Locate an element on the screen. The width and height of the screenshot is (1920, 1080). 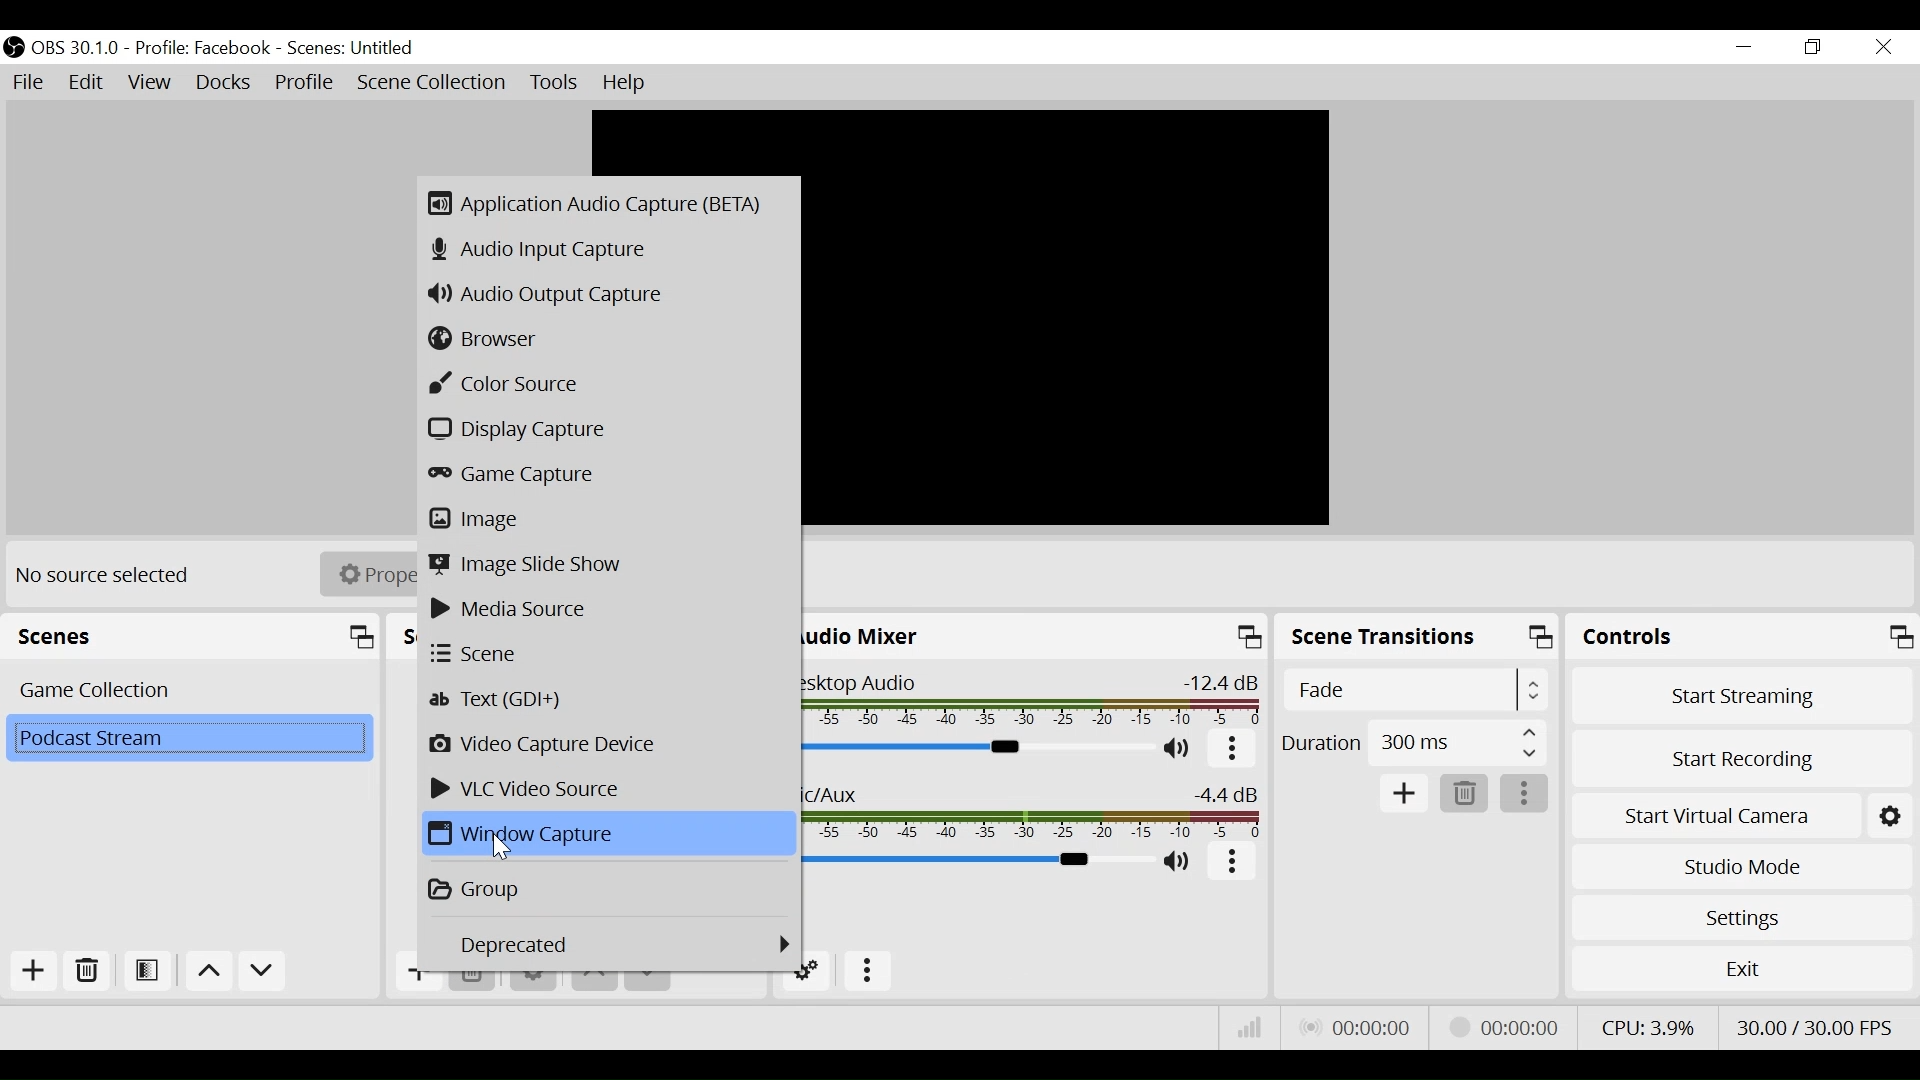
Scene is located at coordinates (189, 691).